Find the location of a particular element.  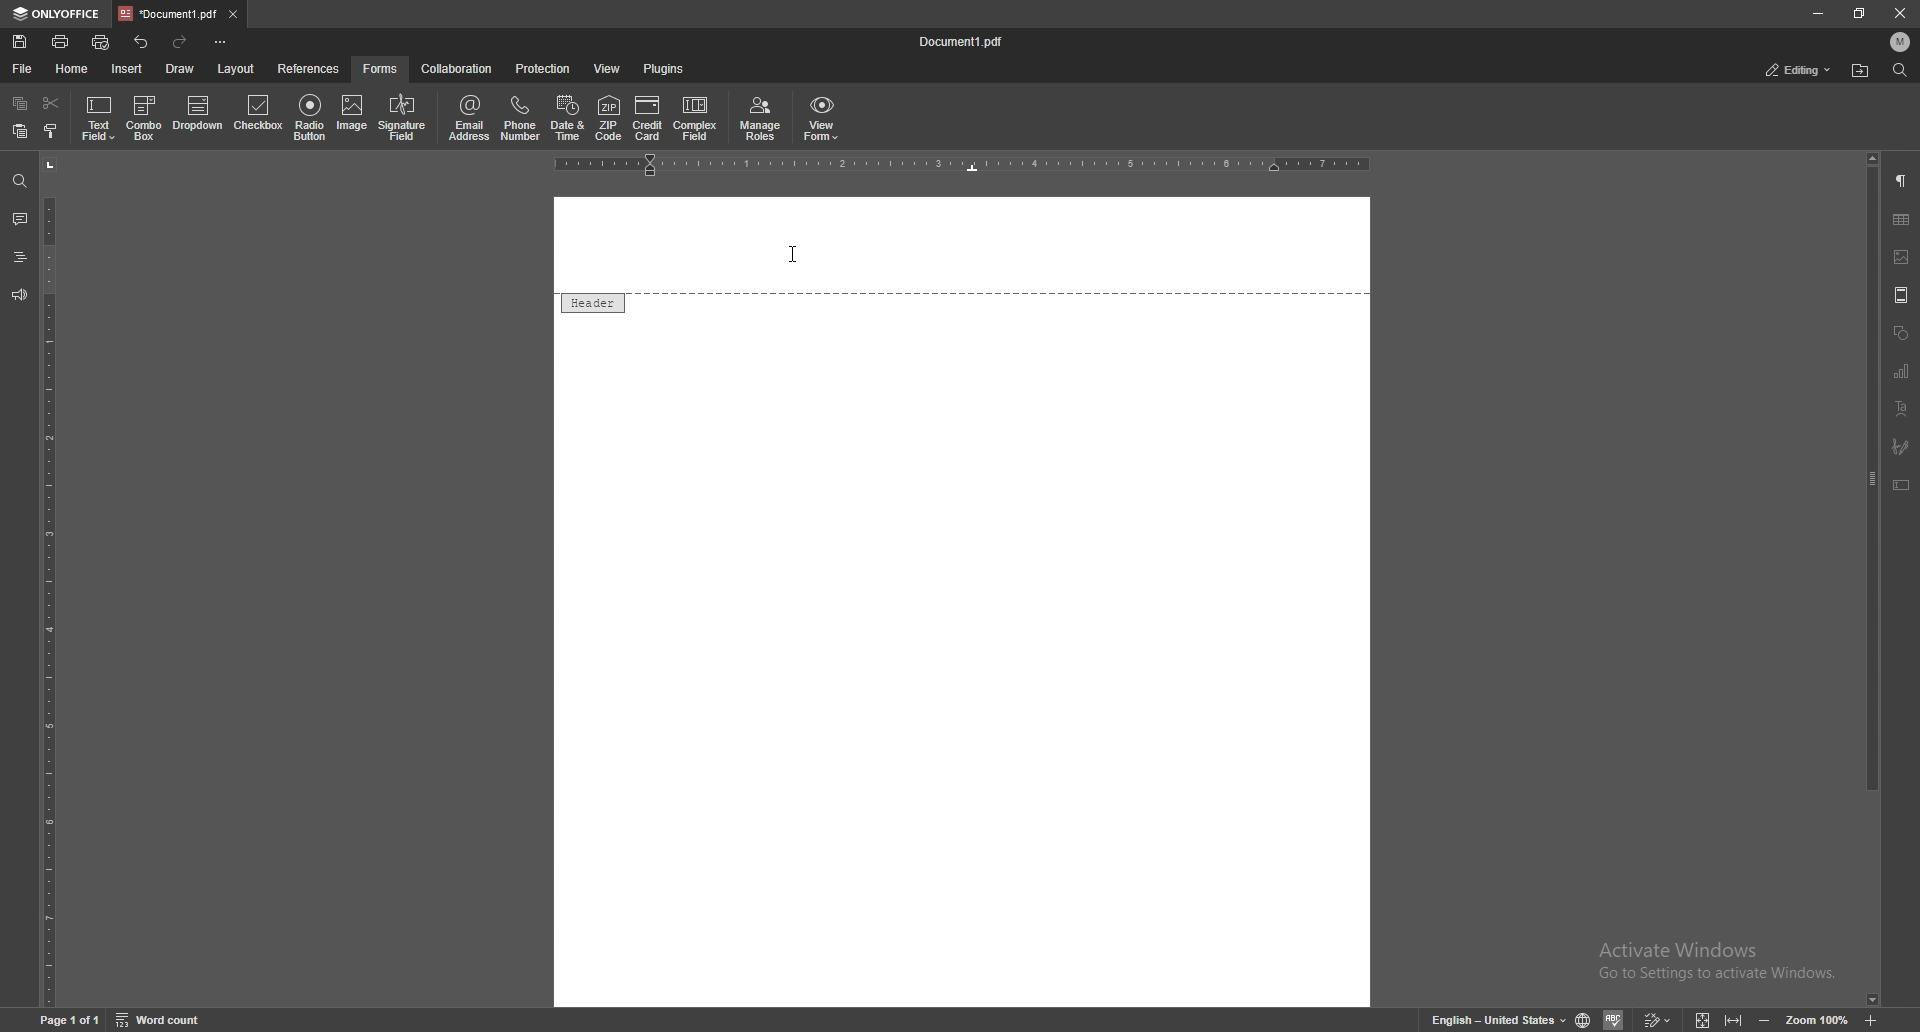

view is located at coordinates (606, 69).